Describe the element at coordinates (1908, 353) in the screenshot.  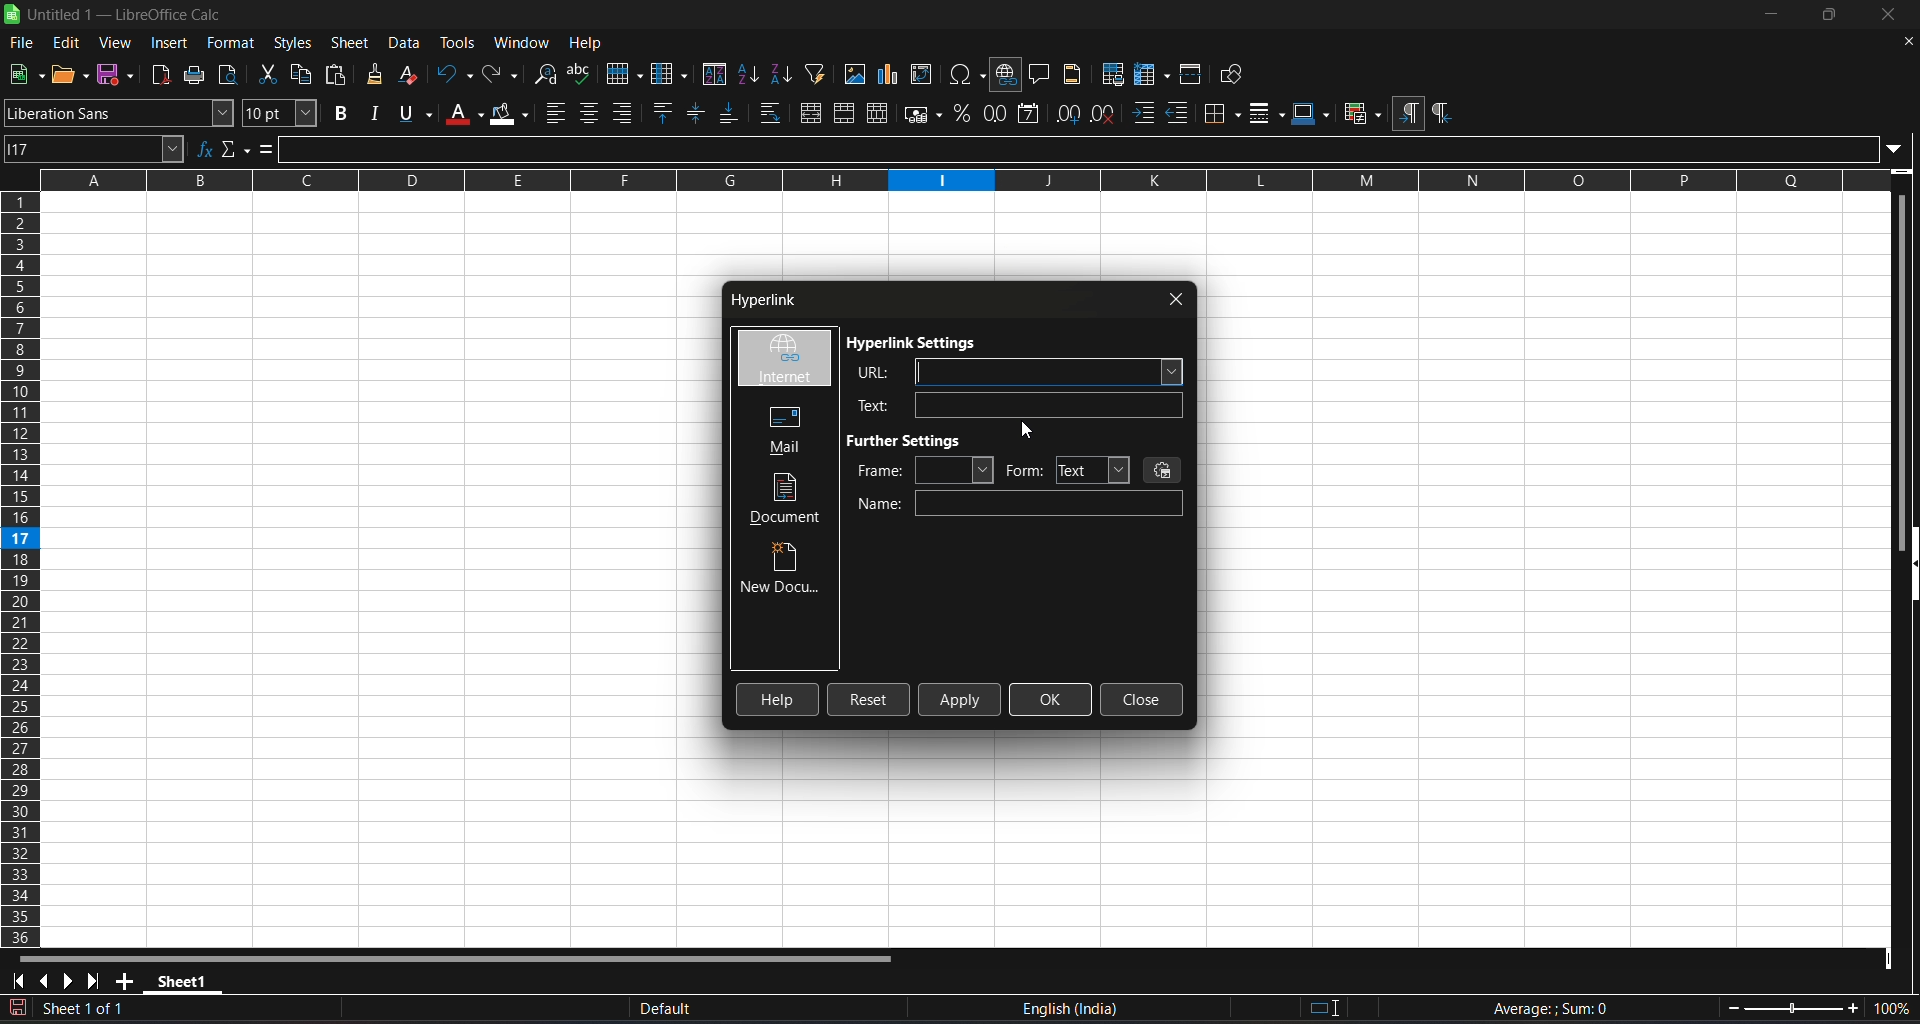
I see `vertical scroll bar` at that location.